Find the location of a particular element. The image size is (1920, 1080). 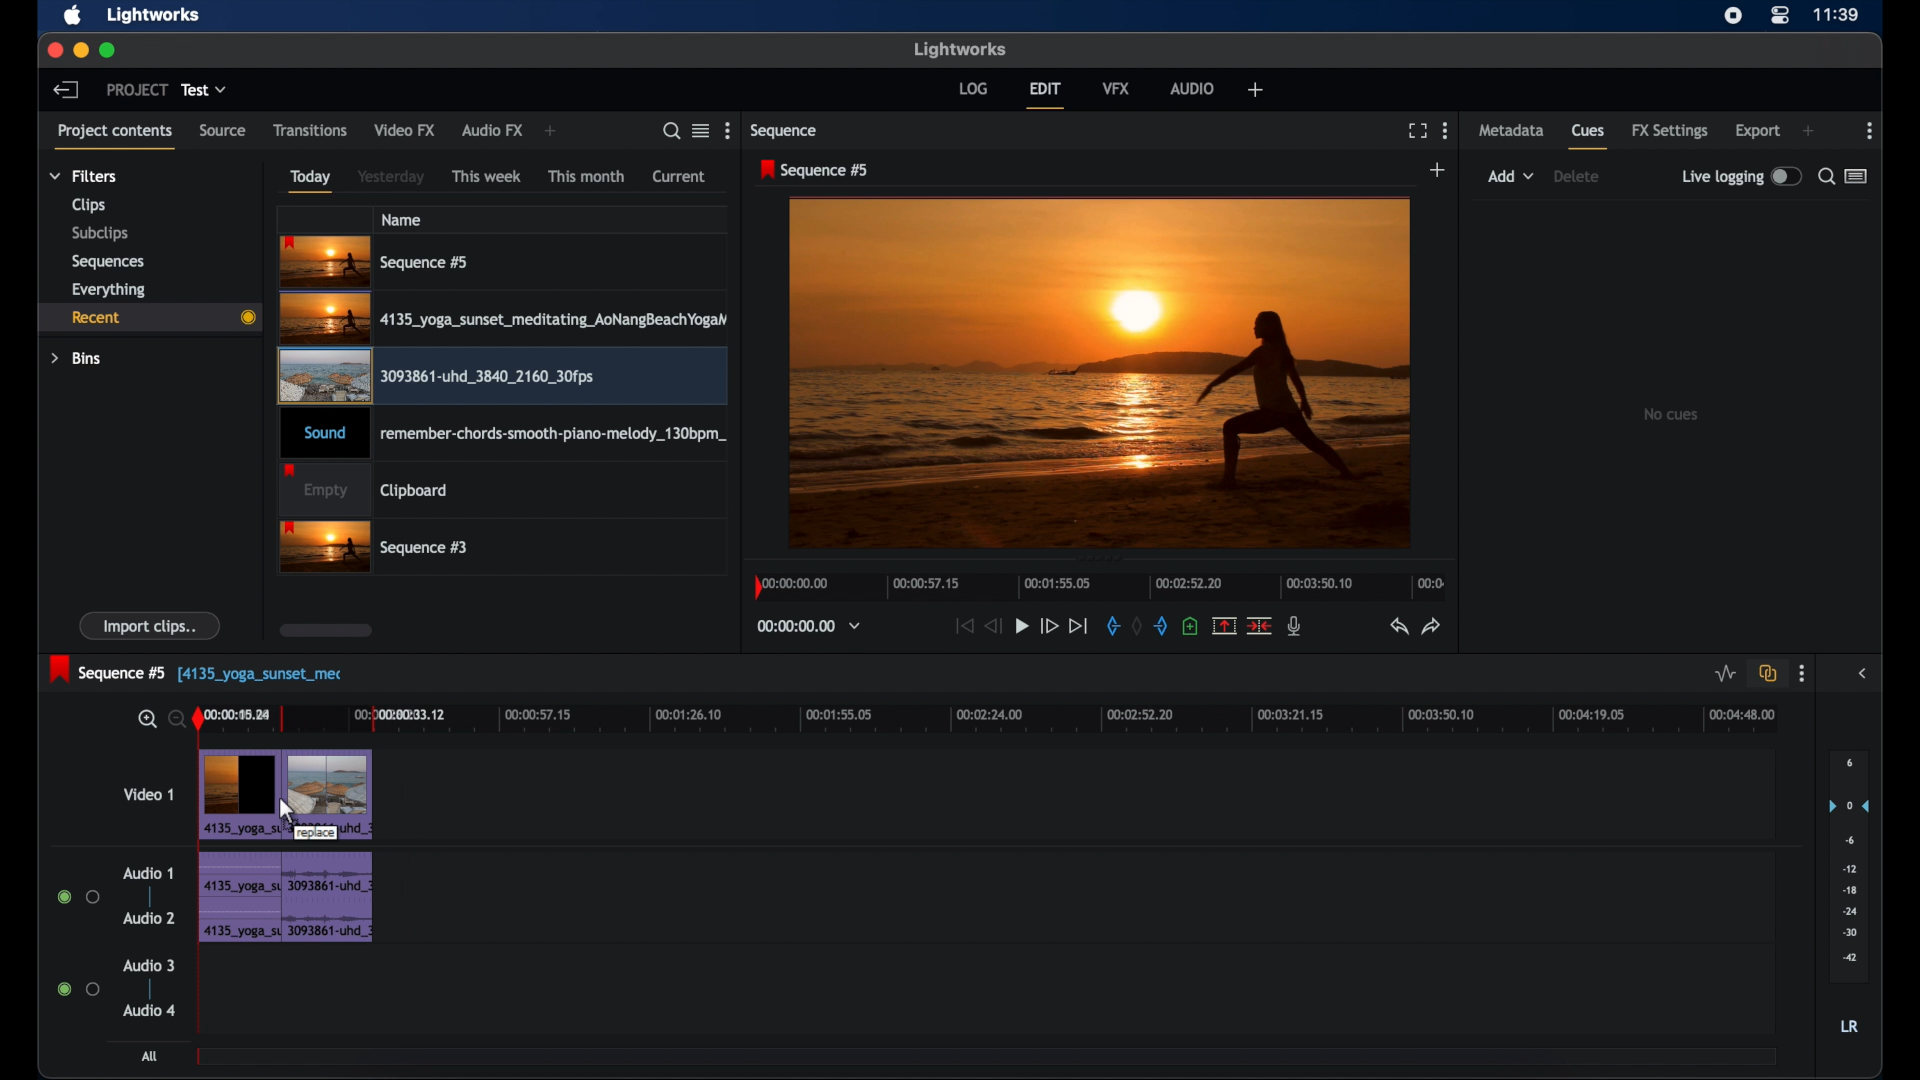

close is located at coordinates (54, 50).